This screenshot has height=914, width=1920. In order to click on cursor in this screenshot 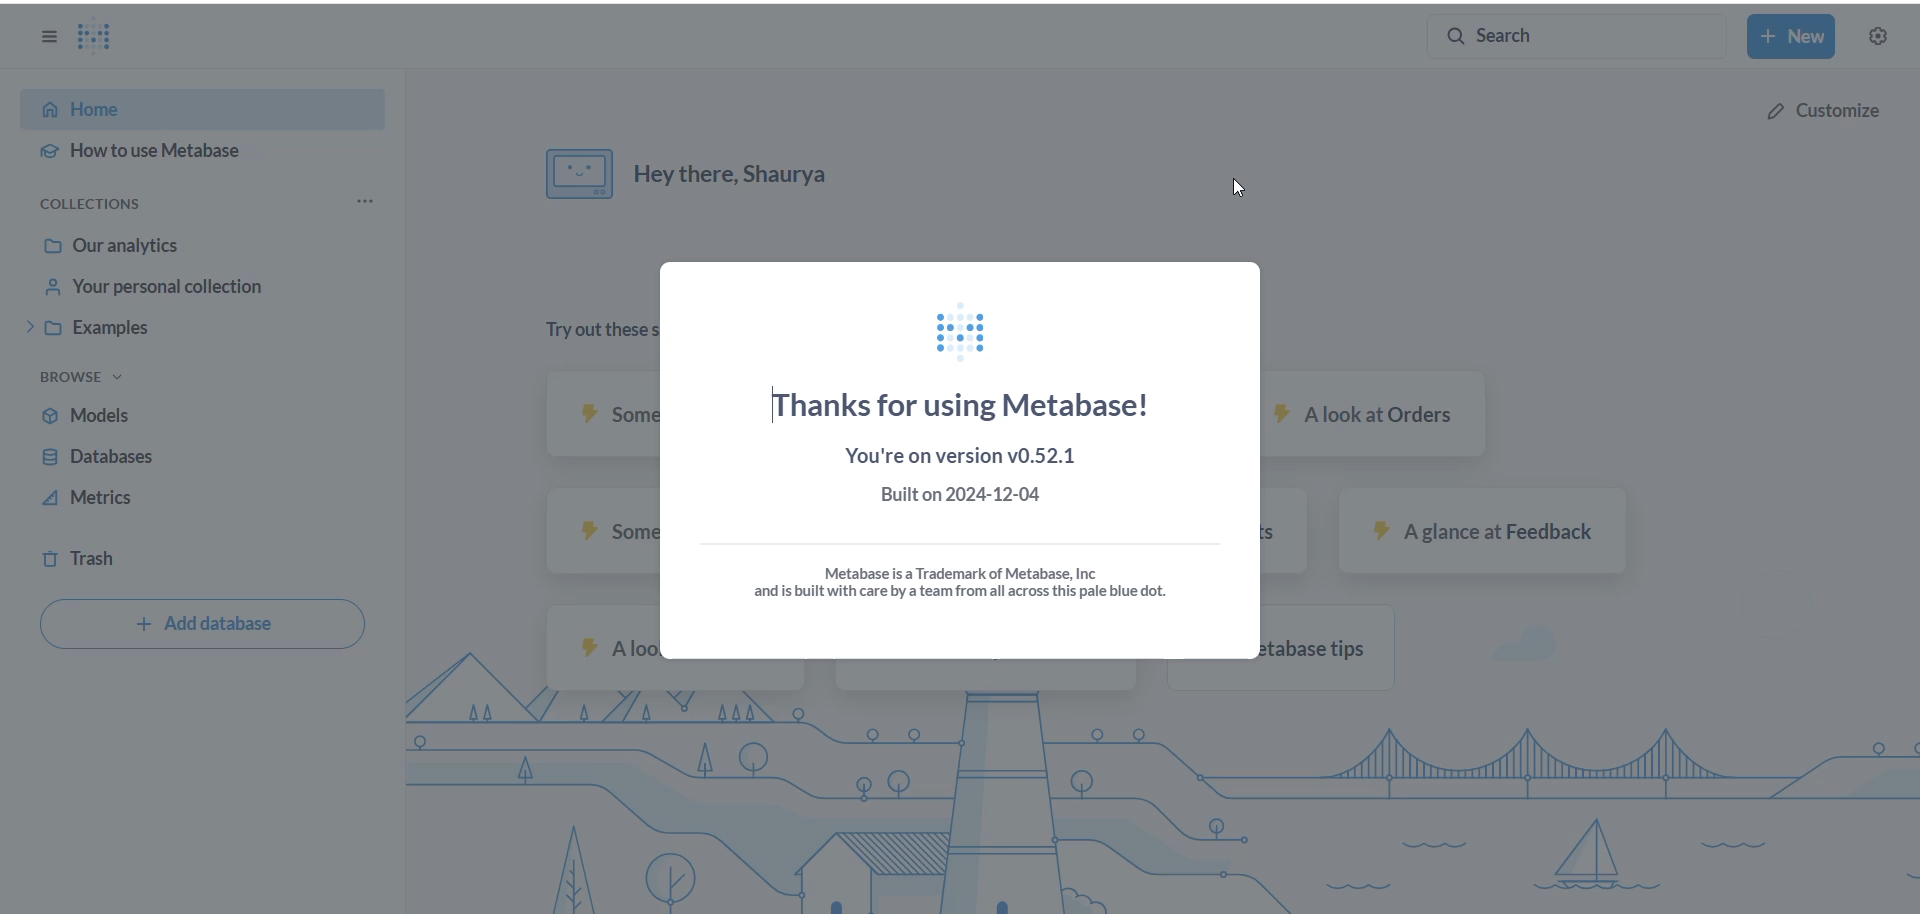, I will do `click(1246, 190)`.